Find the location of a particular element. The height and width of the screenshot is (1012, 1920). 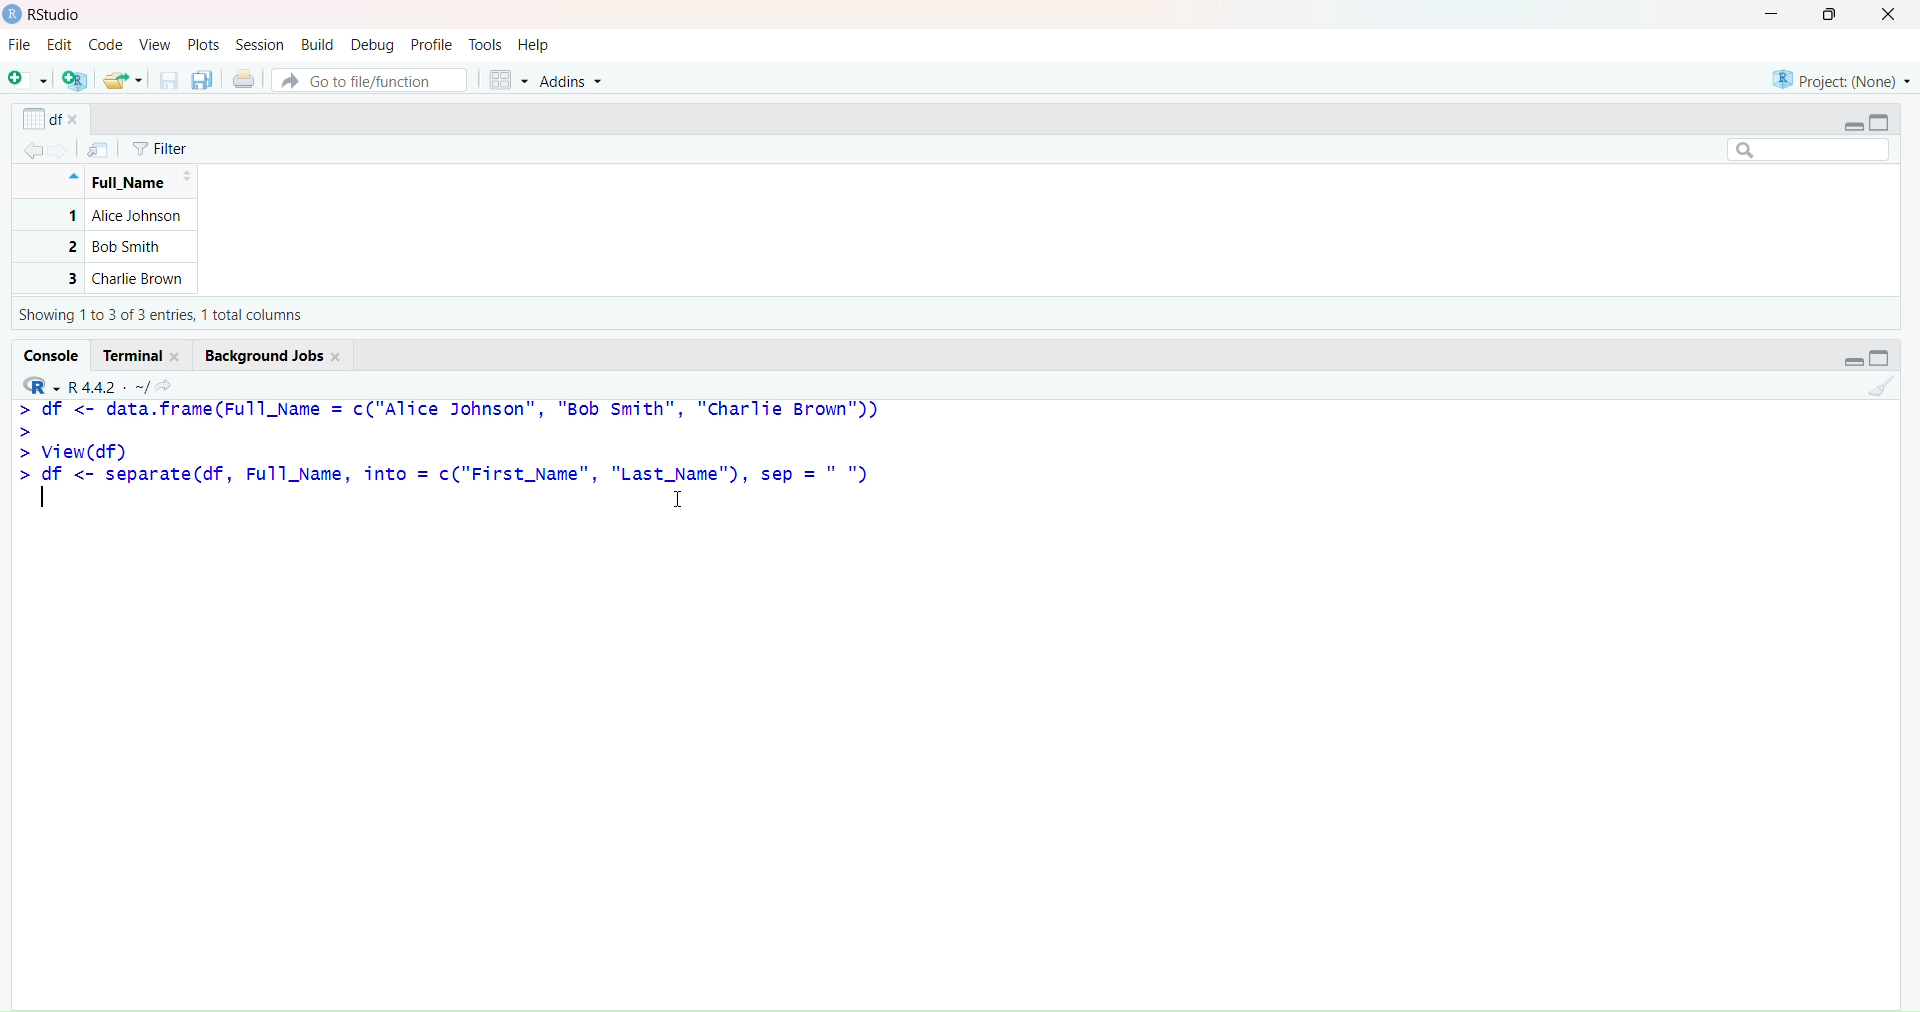

Build is located at coordinates (317, 43).